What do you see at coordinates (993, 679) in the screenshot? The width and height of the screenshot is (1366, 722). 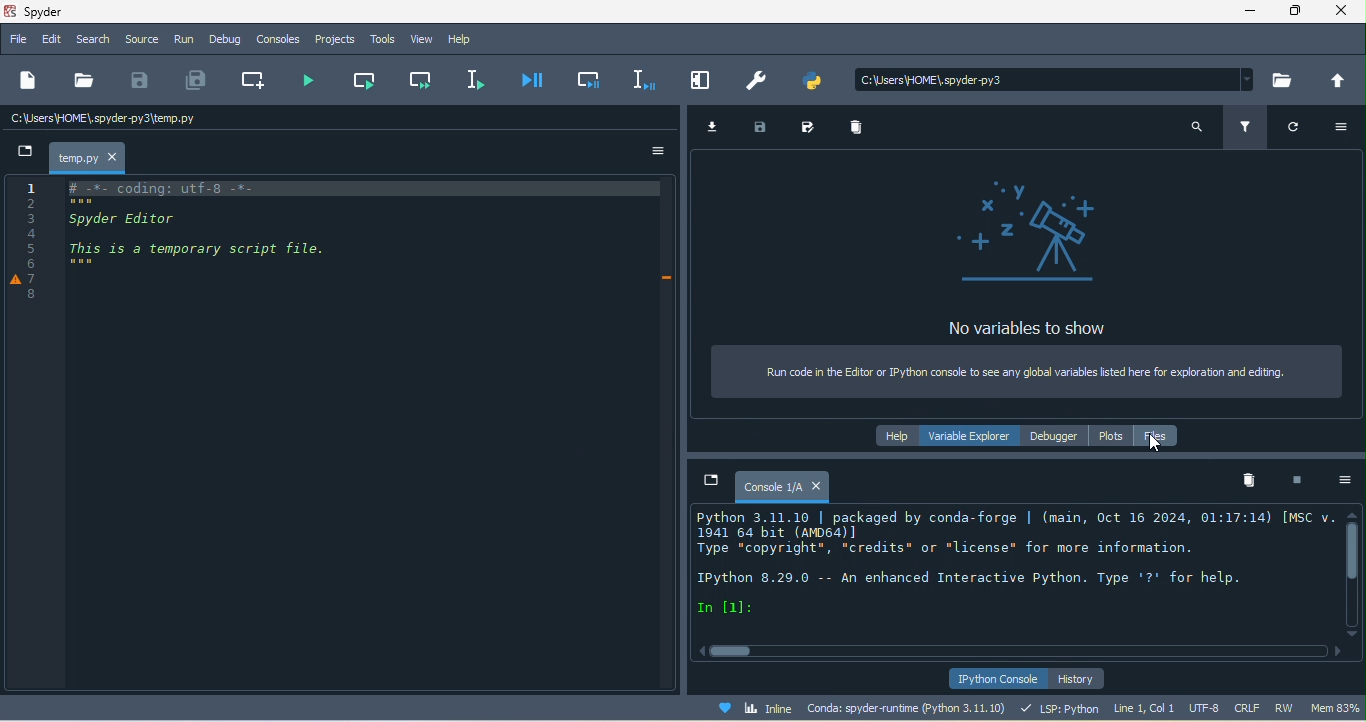 I see `ipython  console` at bounding box center [993, 679].